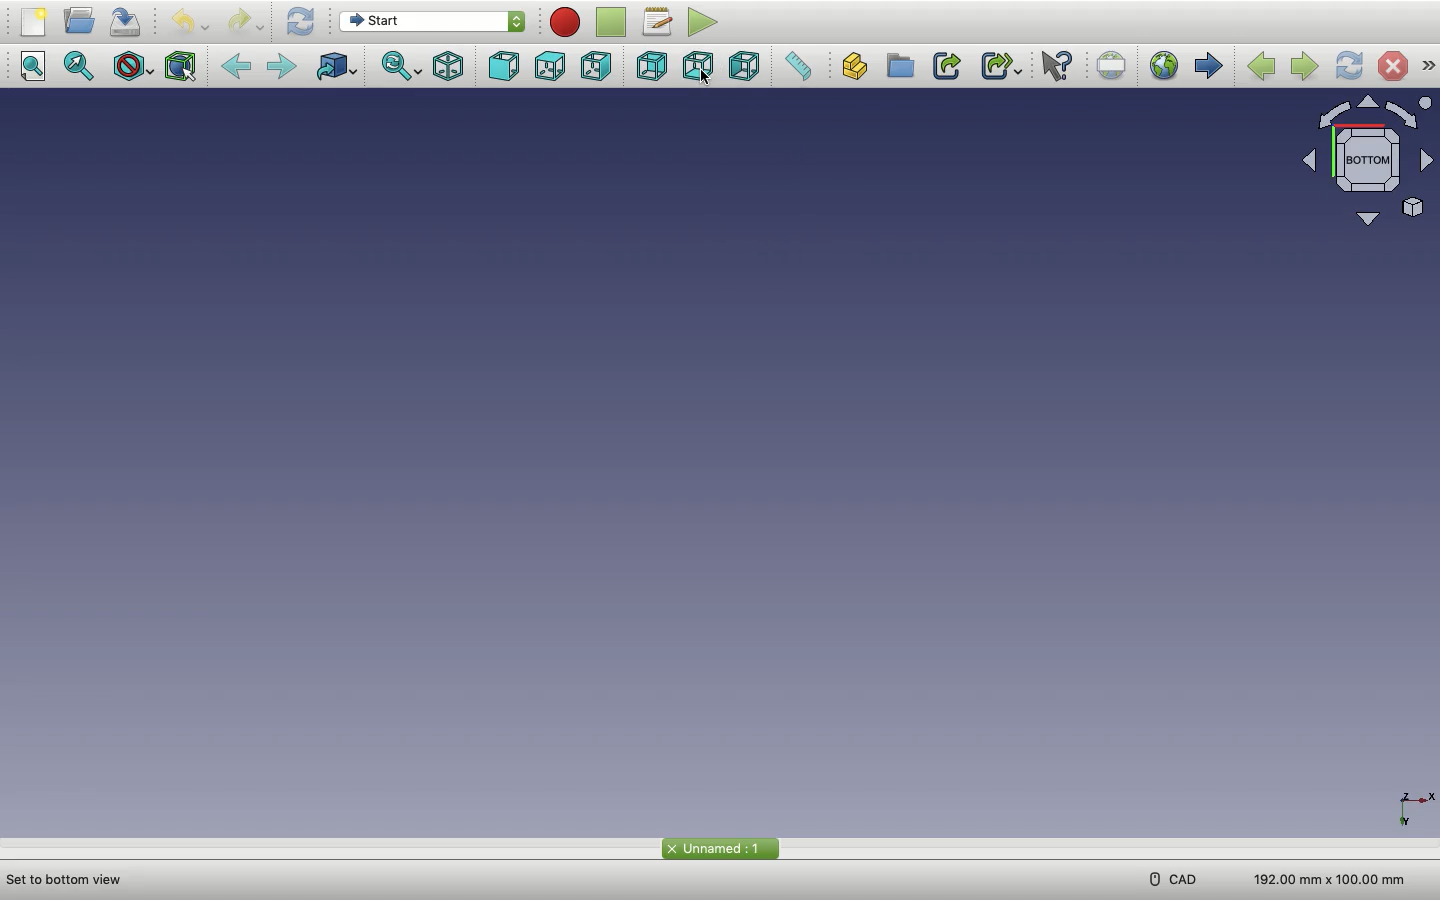  What do you see at coordinates (37, 67) in the screenshot?
I see `Fit all` at bounding box center [37, 67].